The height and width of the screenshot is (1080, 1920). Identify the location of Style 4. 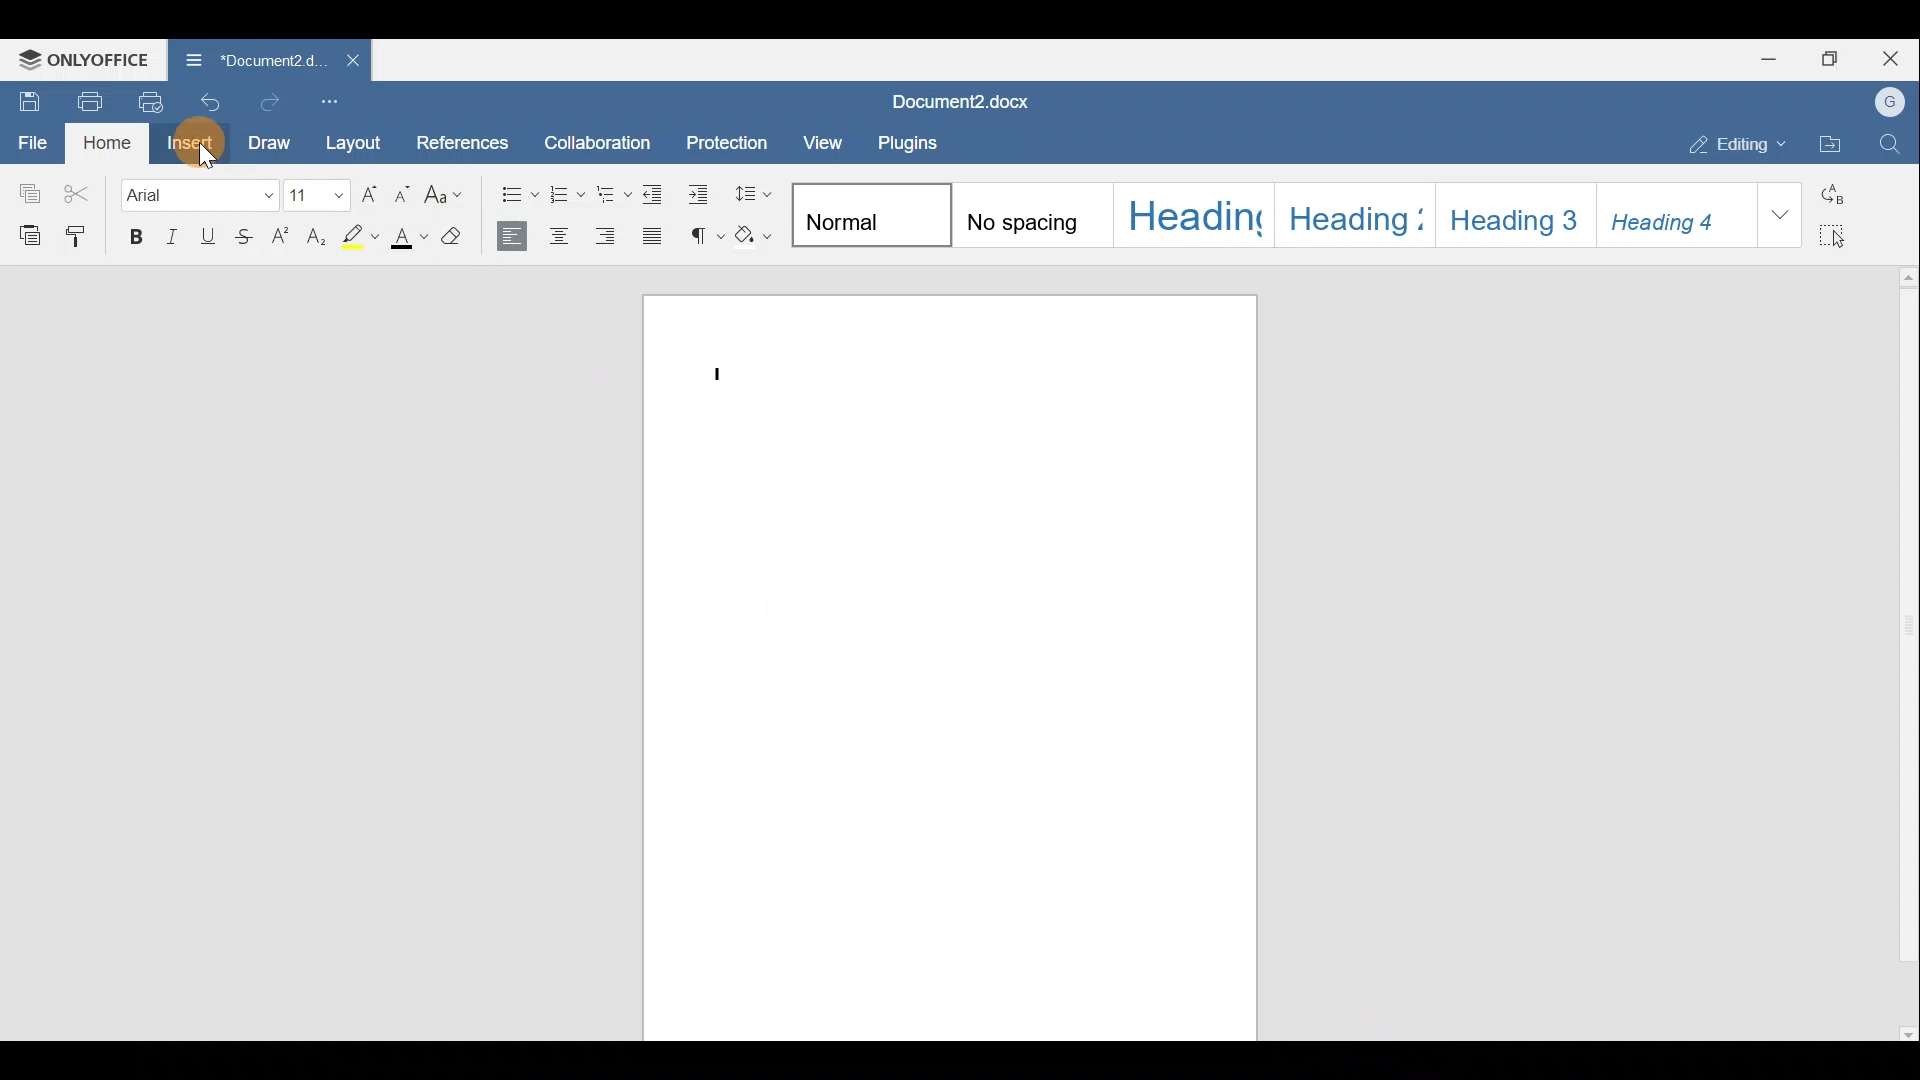
(1360, 214).